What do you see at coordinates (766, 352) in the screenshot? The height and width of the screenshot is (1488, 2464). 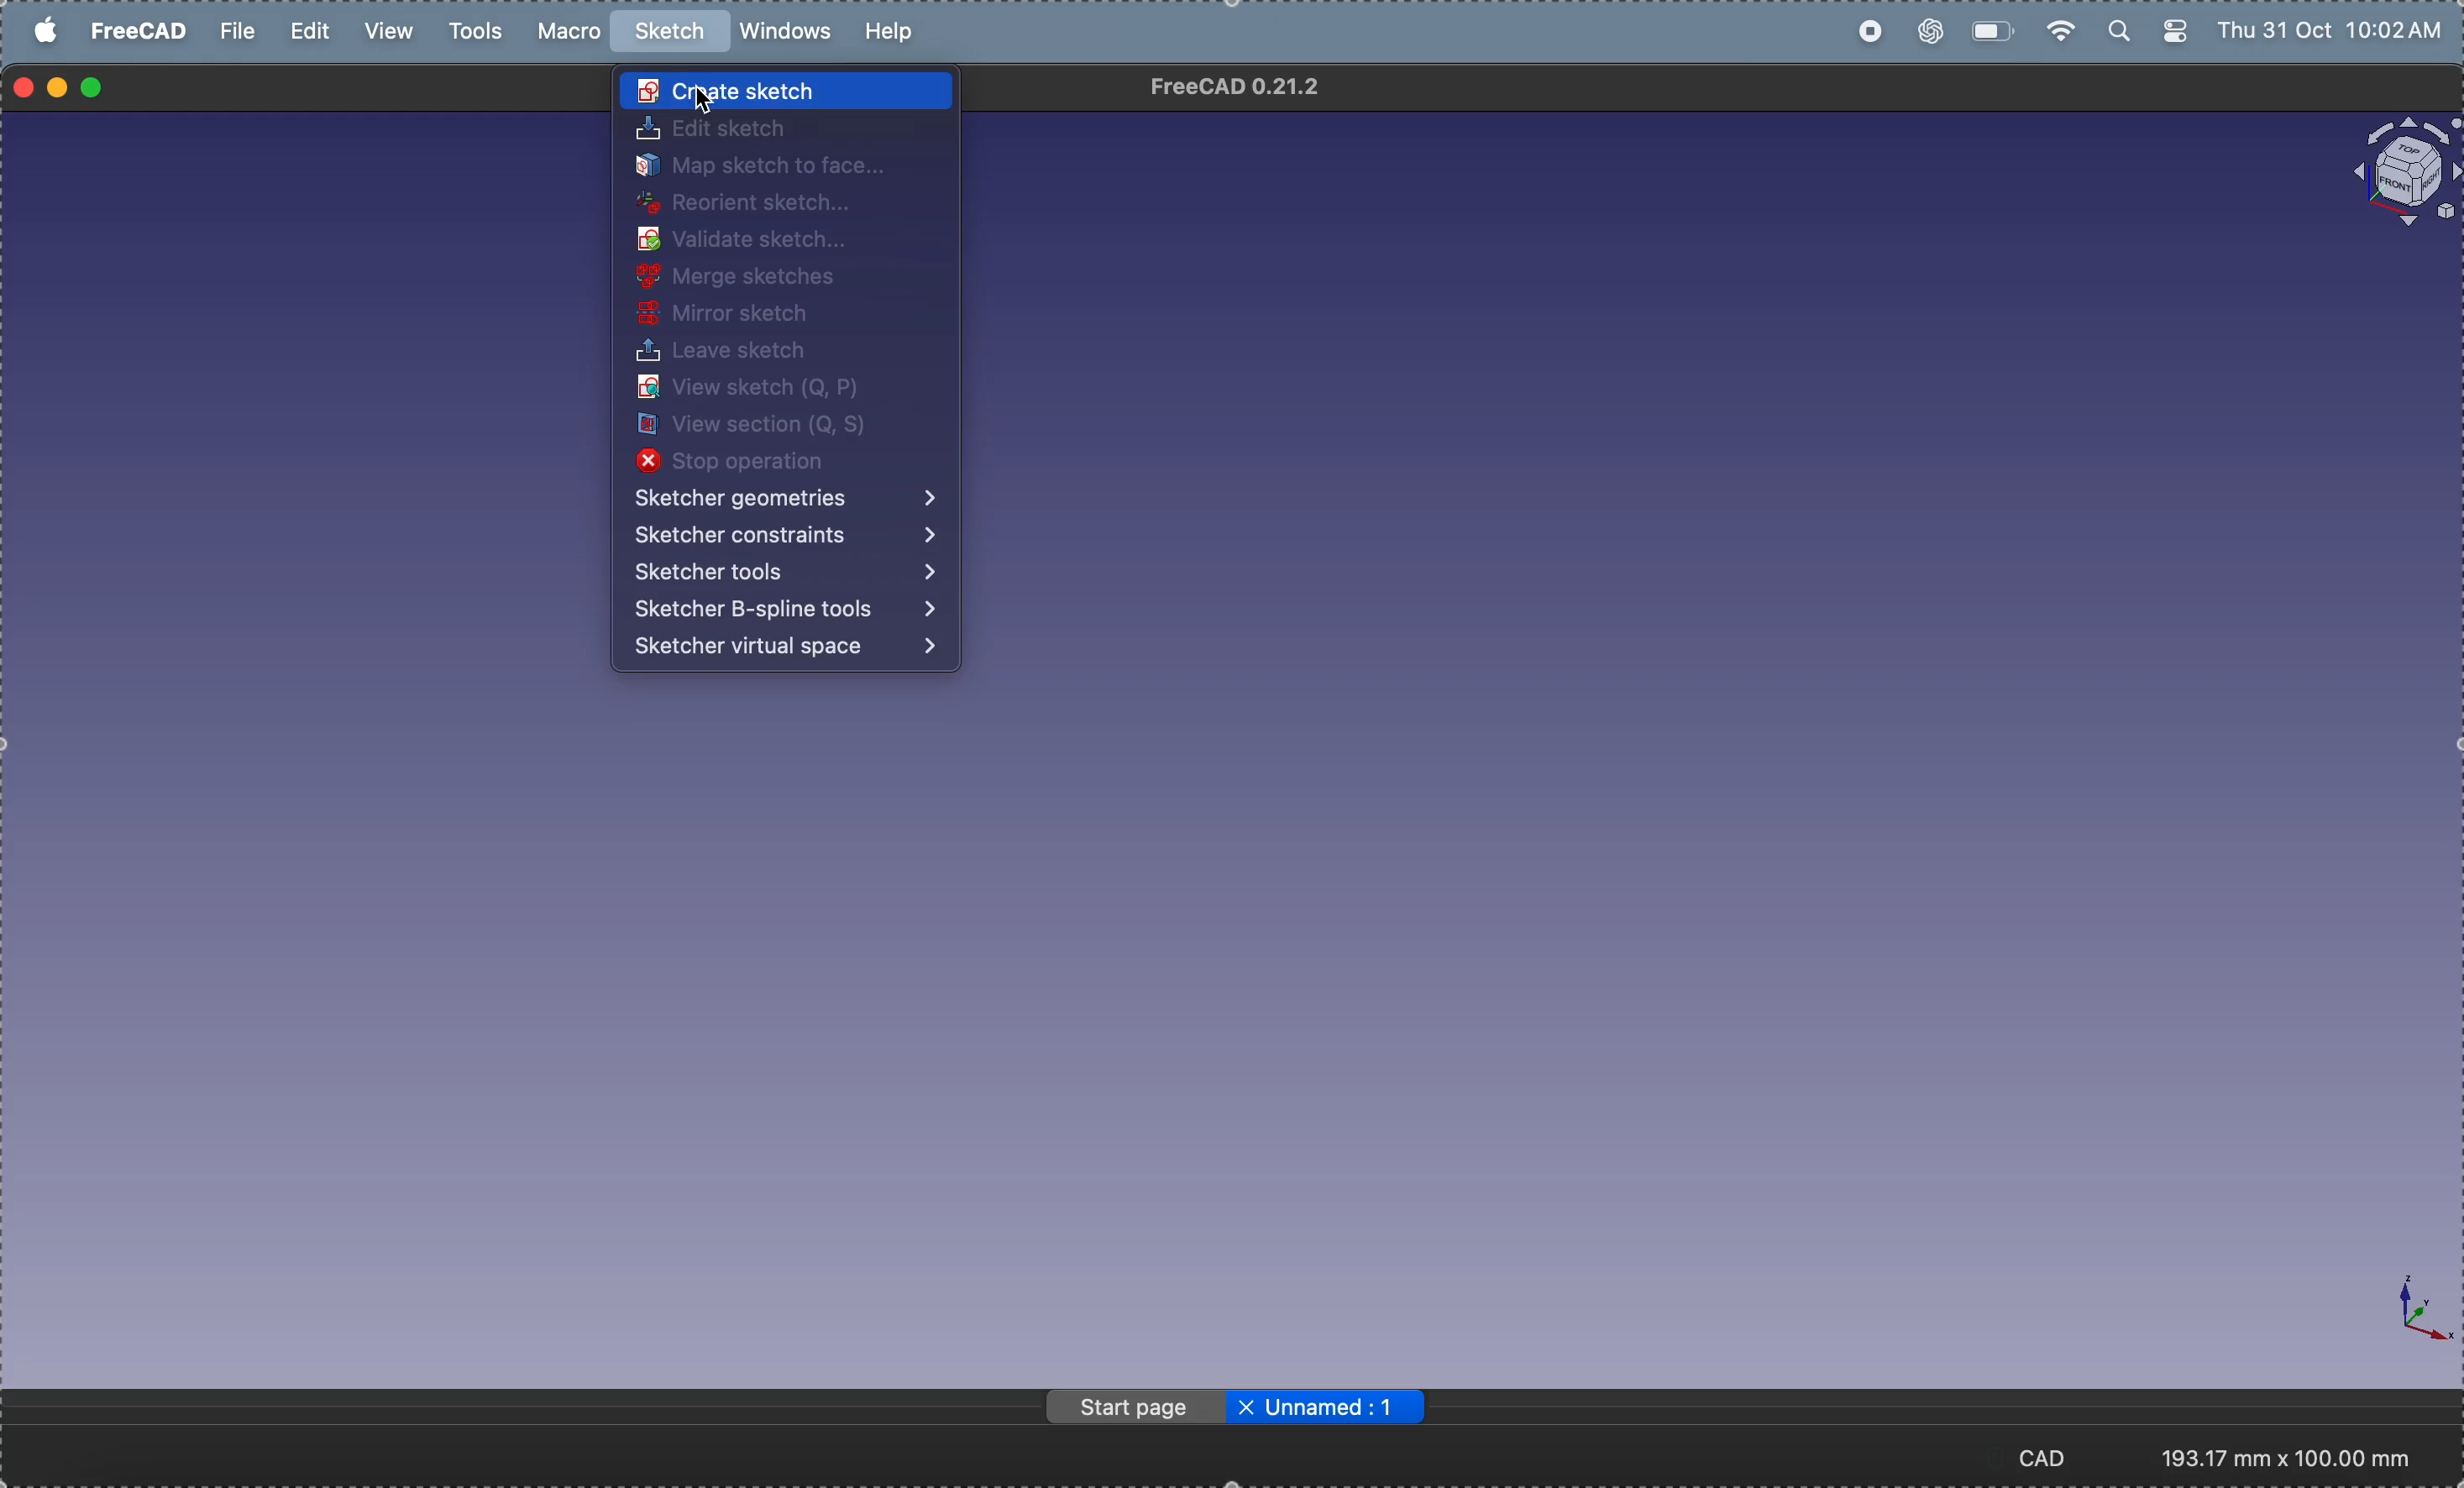 I see `leave sketch` at bounding box center [766, 352].